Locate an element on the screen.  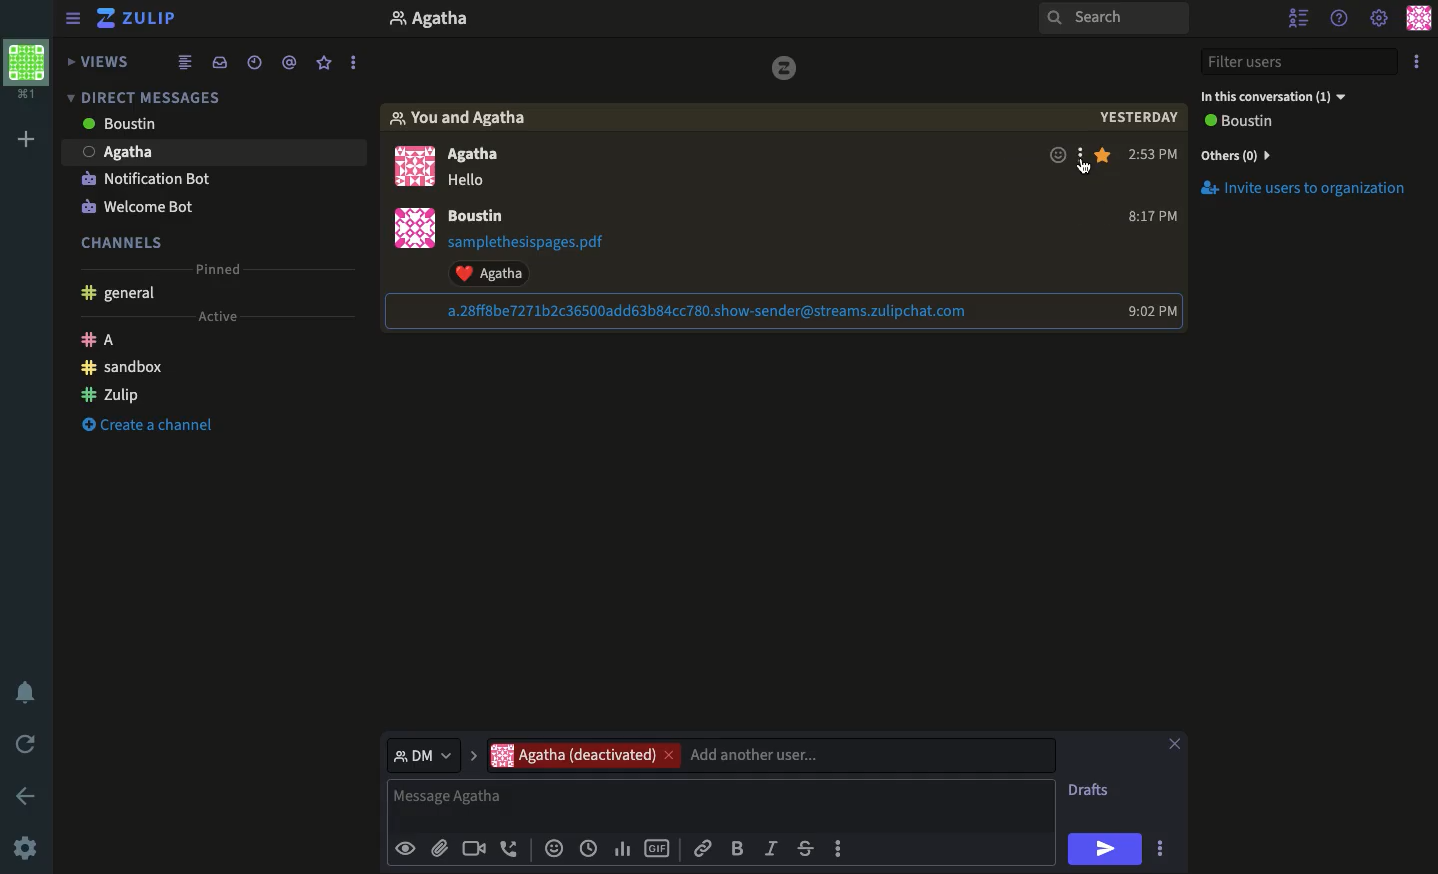
View all users is located at coordinates (1256, 123).